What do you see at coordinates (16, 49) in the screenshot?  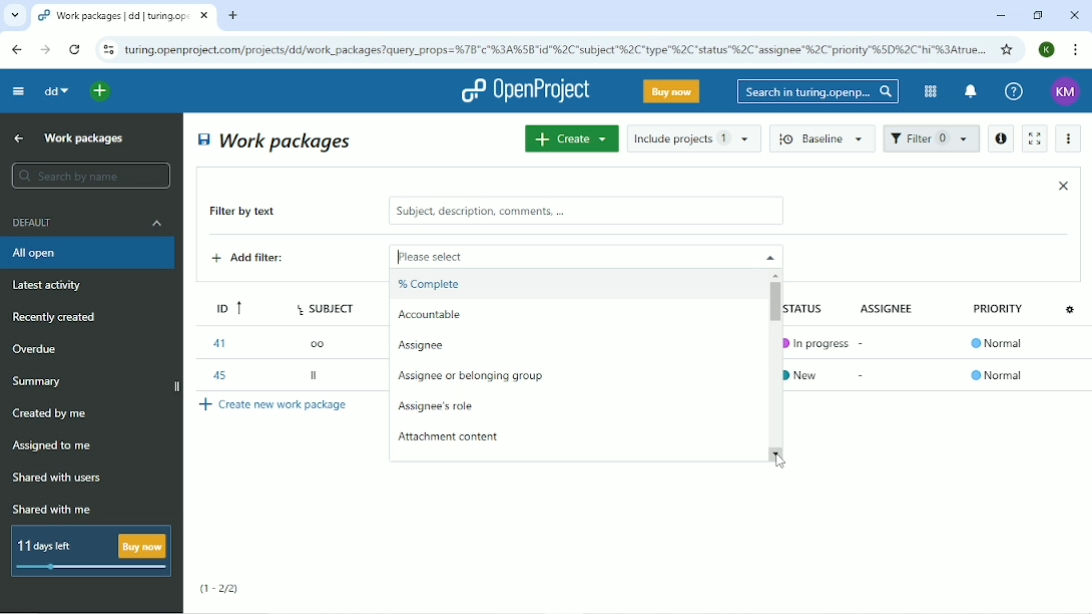 I see `Back` at bounding box center [16, 49].